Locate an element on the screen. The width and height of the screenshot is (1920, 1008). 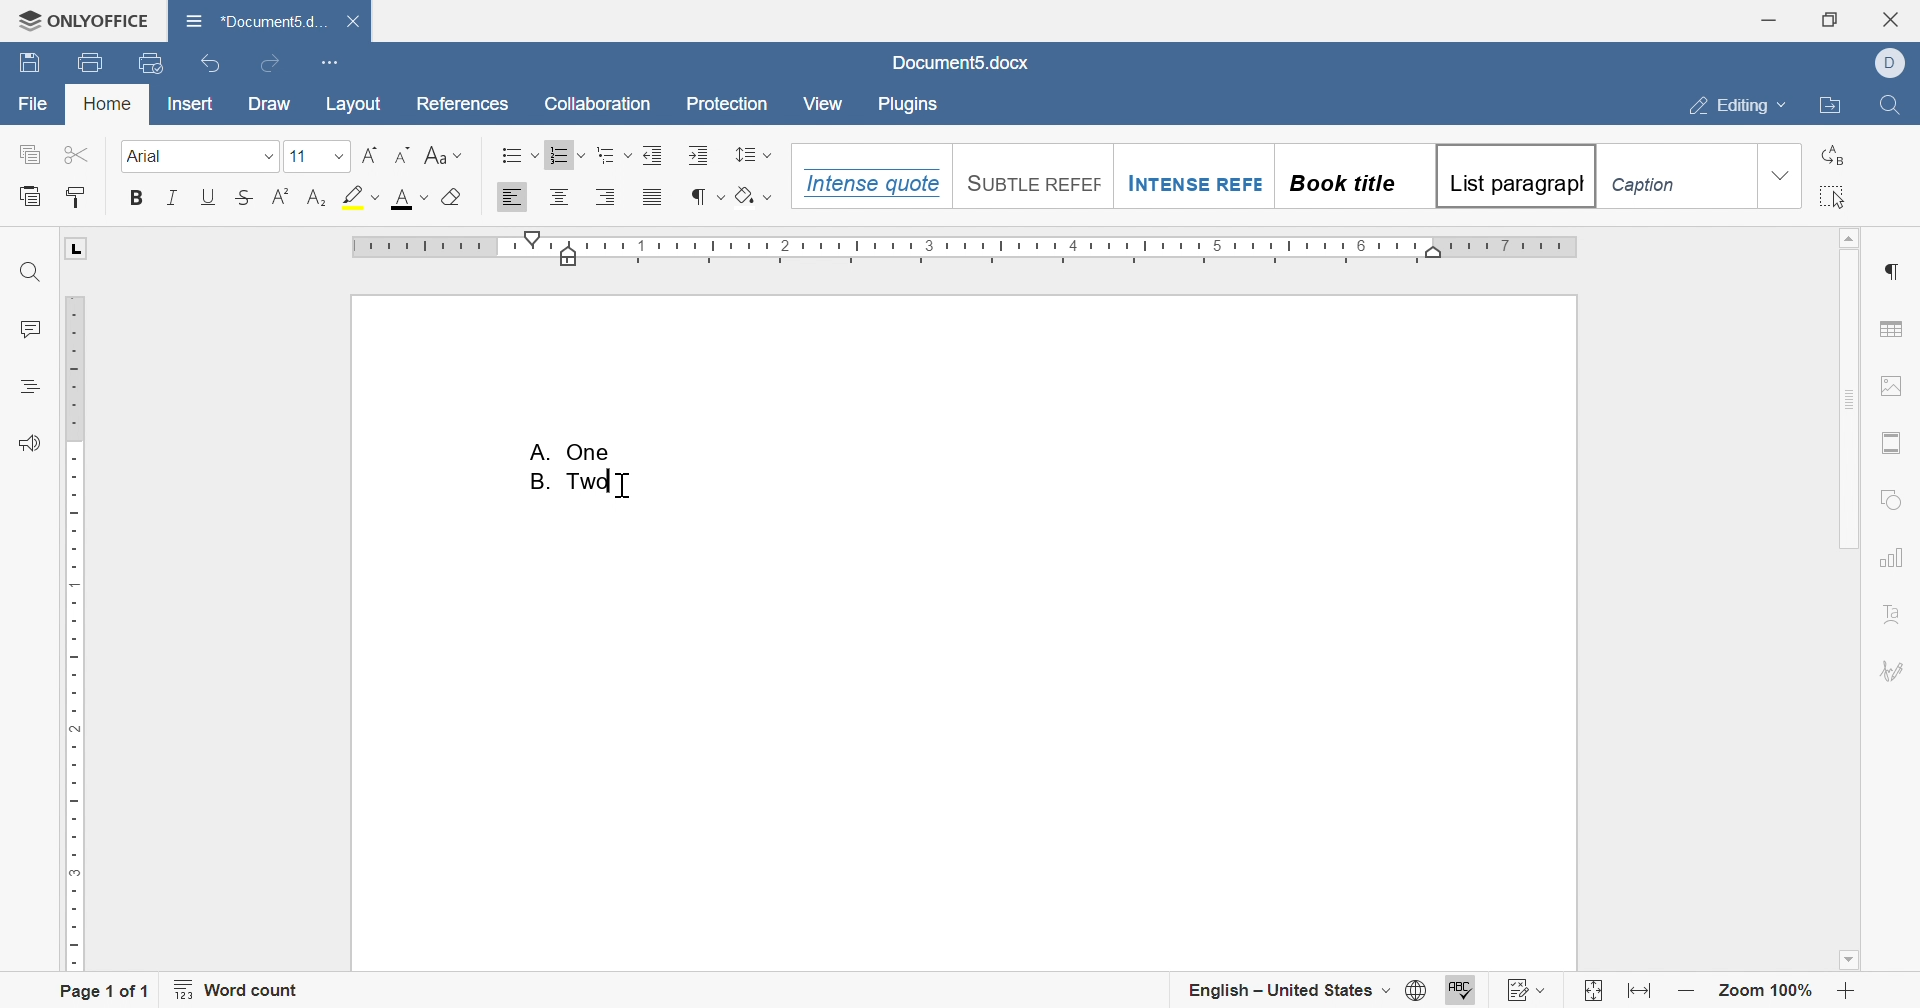
Copy style is located at coordinates (78, 196).